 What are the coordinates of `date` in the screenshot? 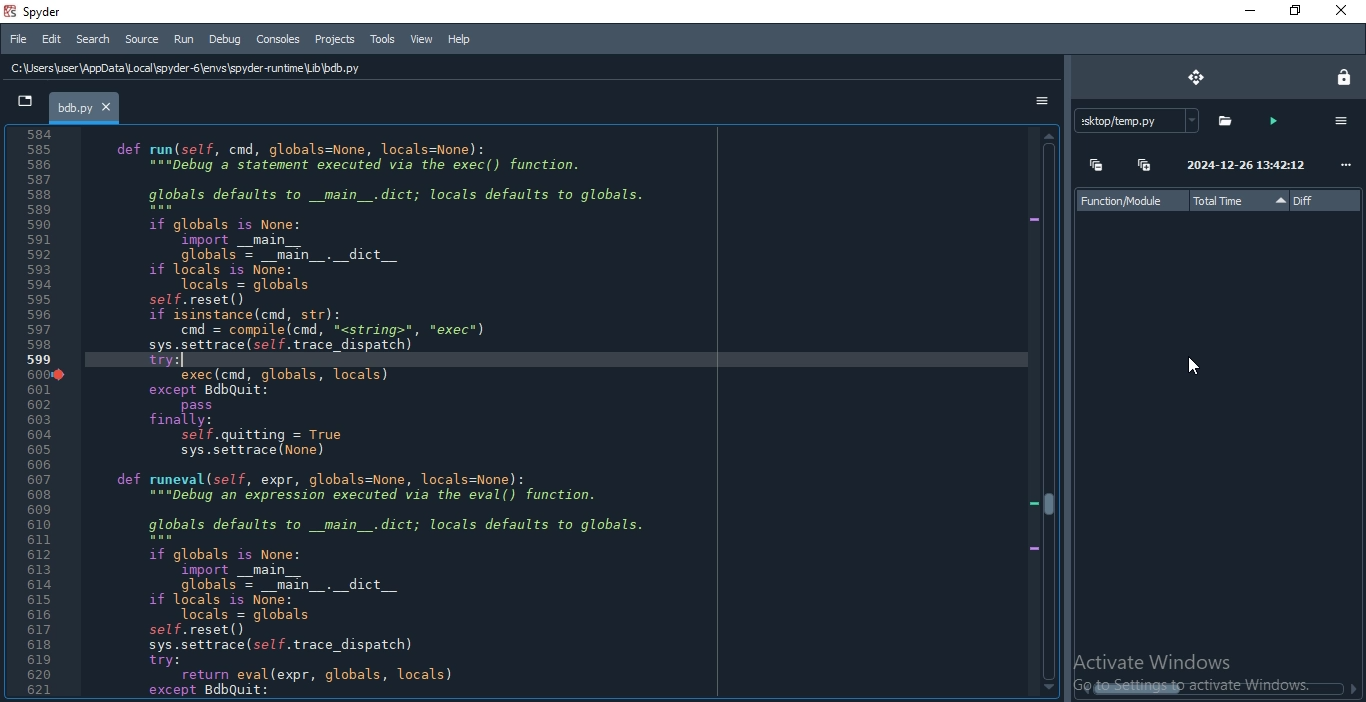 It's located at (1254, 166).